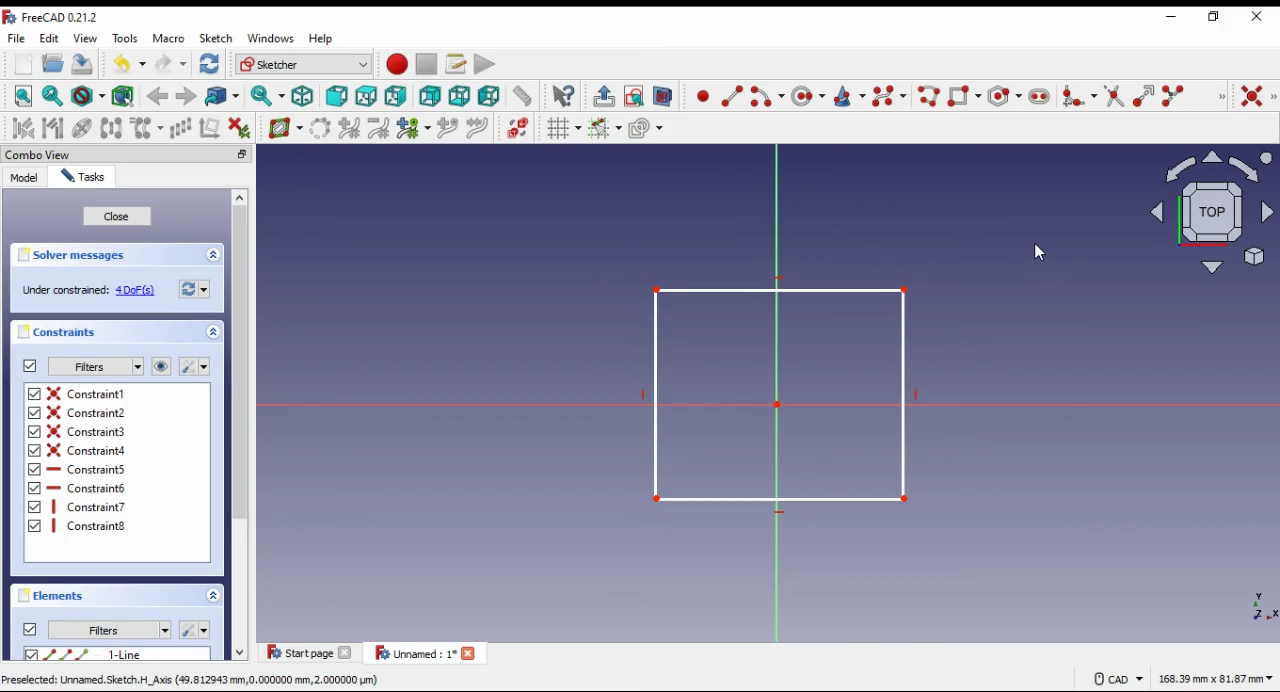 This screenshot has height=692, width=1280. Describe the element at coordinates (54, 596) in the screenshot. I see `elements` at that location.